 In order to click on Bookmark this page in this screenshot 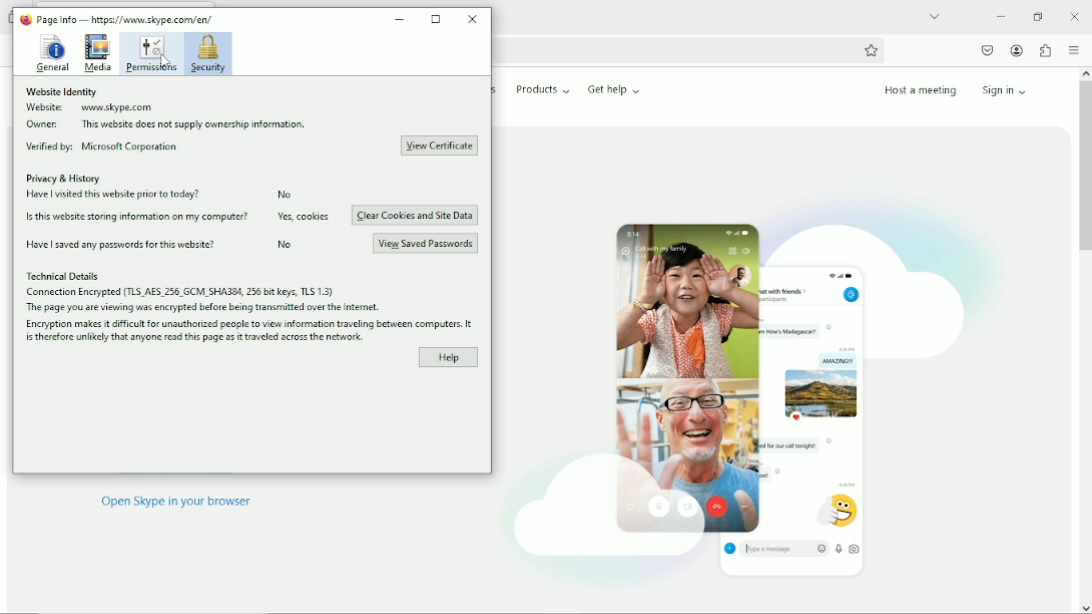, I will do `click(871, 50)`.